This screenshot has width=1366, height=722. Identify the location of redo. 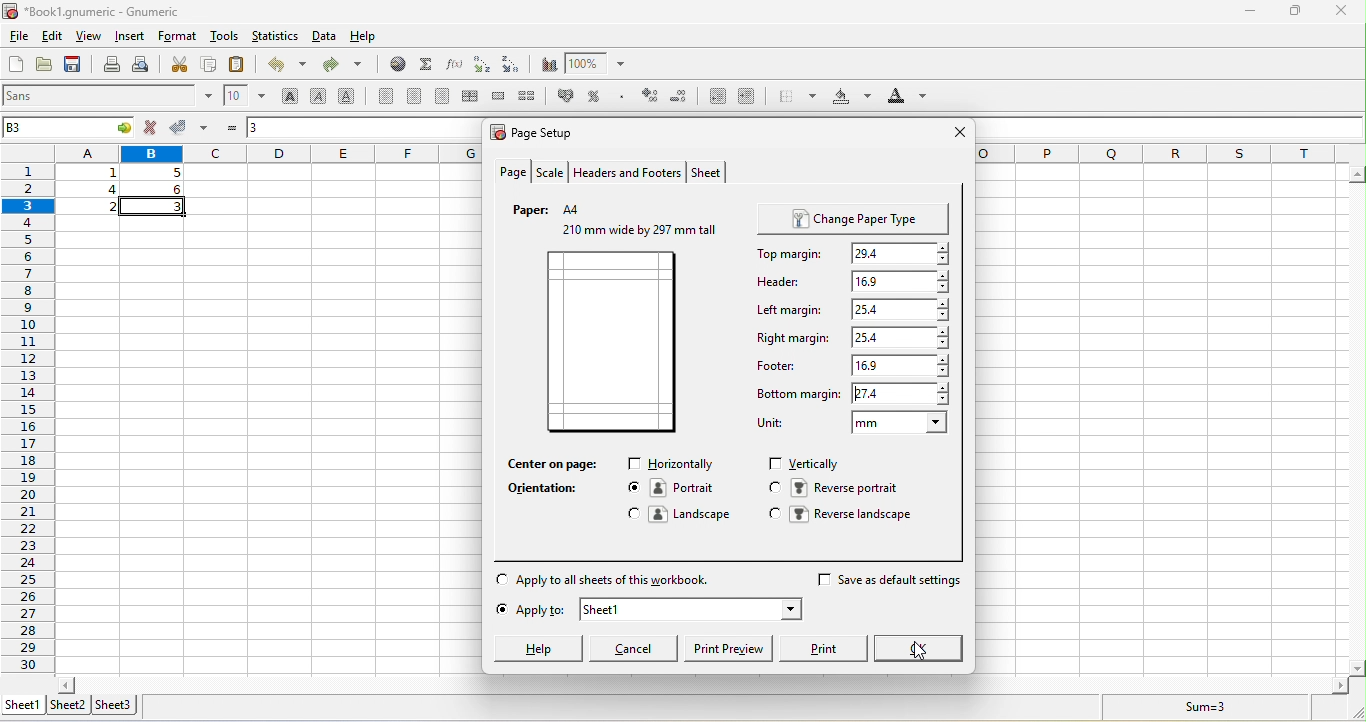
(345, 67).